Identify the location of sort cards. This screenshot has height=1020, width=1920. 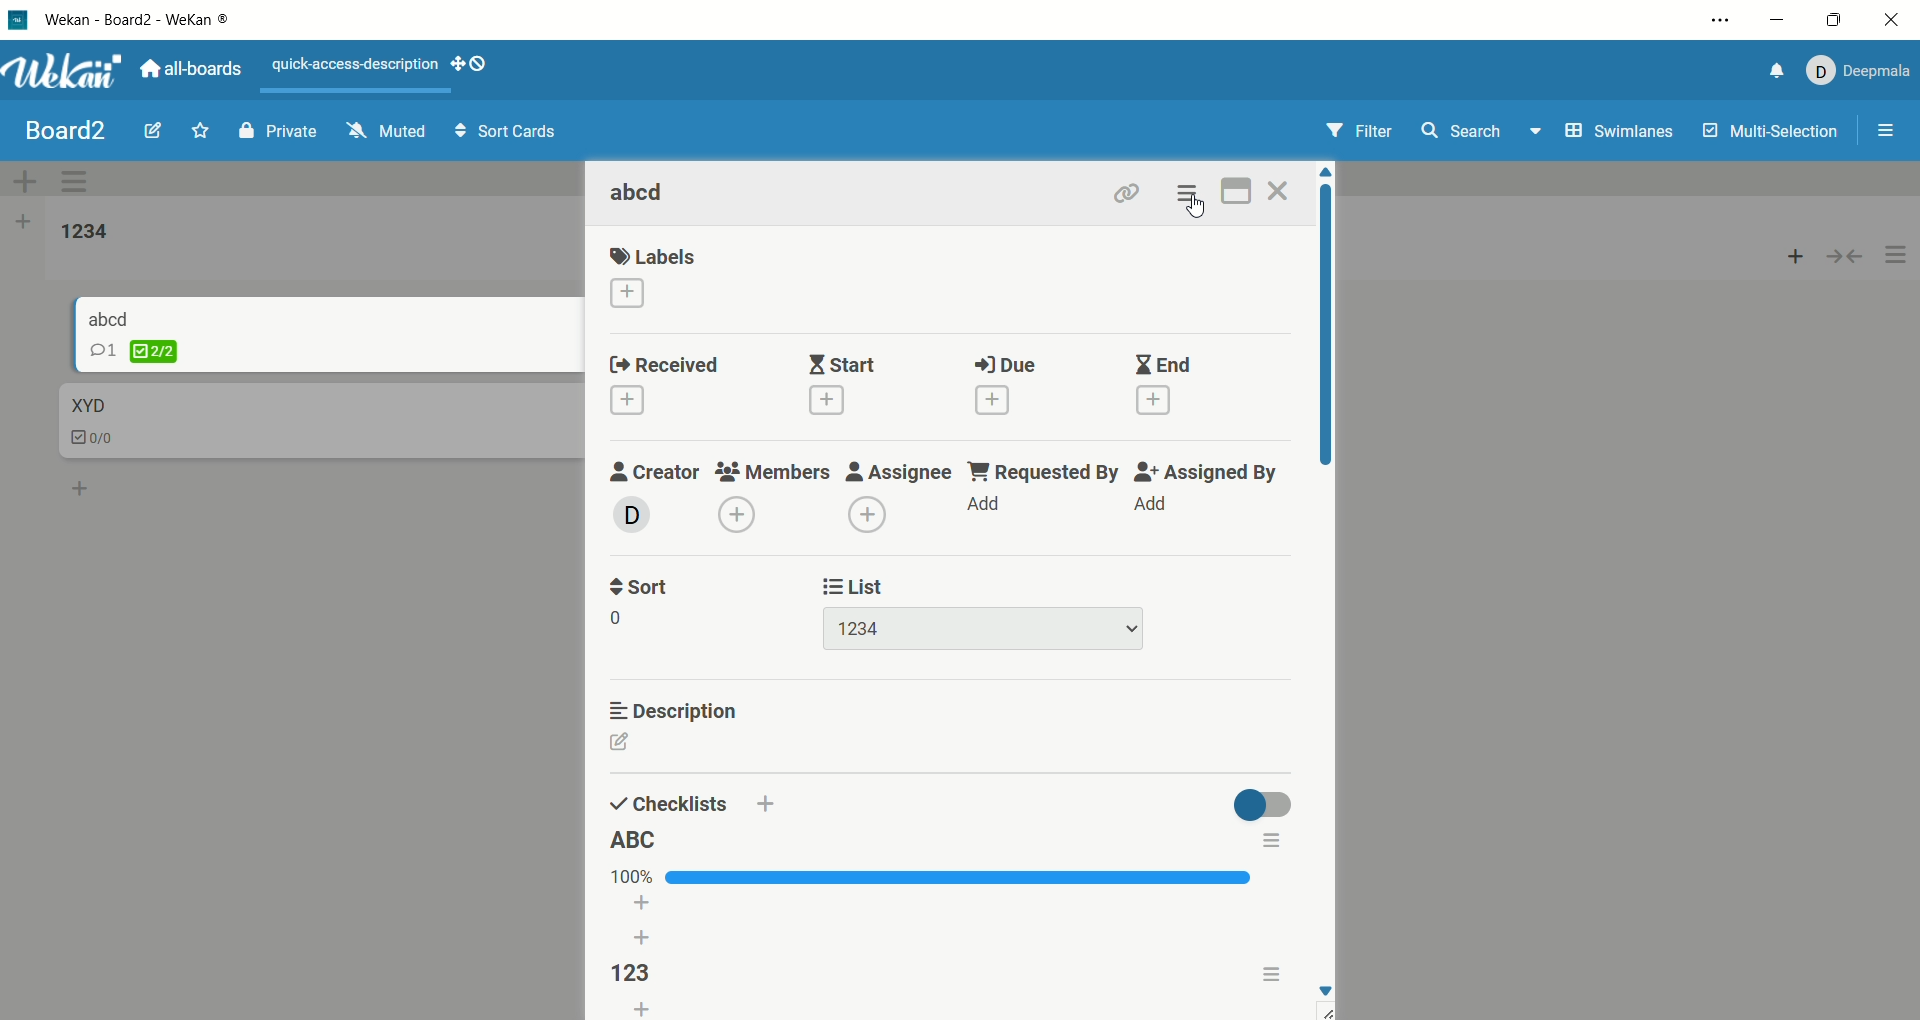
(501, 133).